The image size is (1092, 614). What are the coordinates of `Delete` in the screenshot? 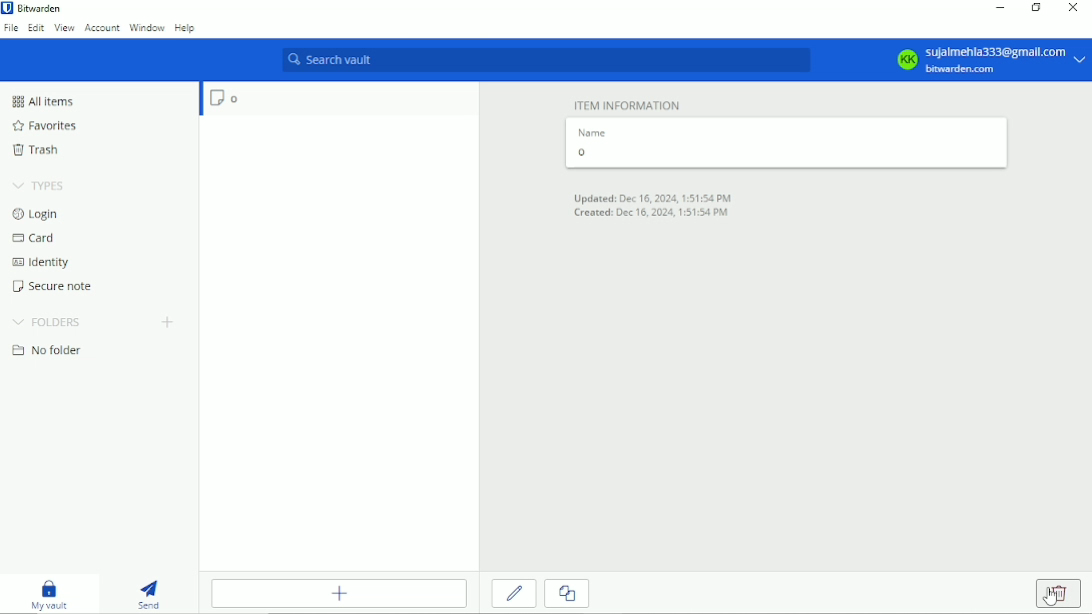 It's located at (1060, 593).